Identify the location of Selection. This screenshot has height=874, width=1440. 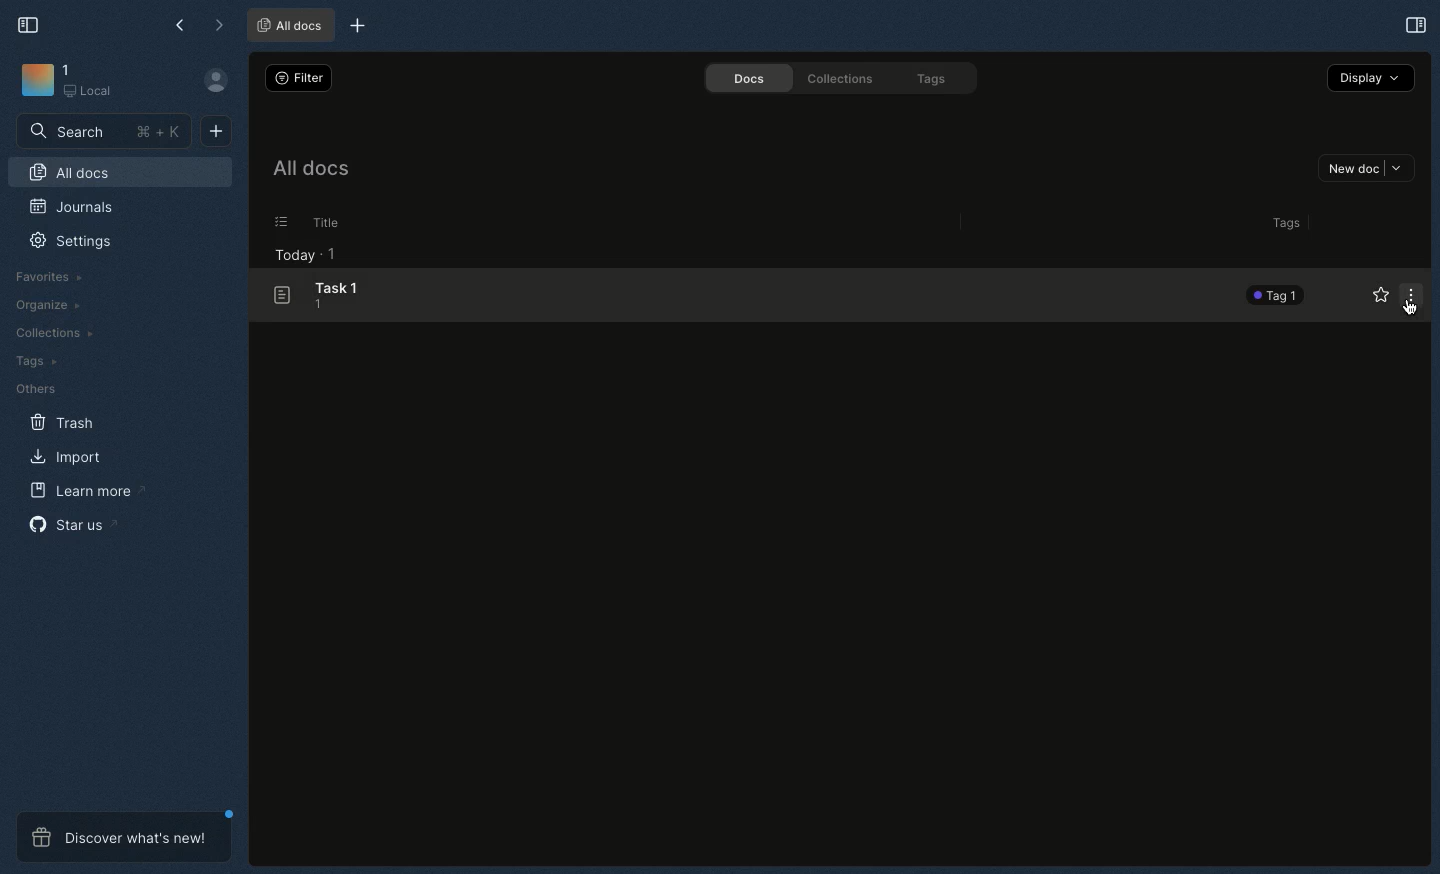
(274, 223).